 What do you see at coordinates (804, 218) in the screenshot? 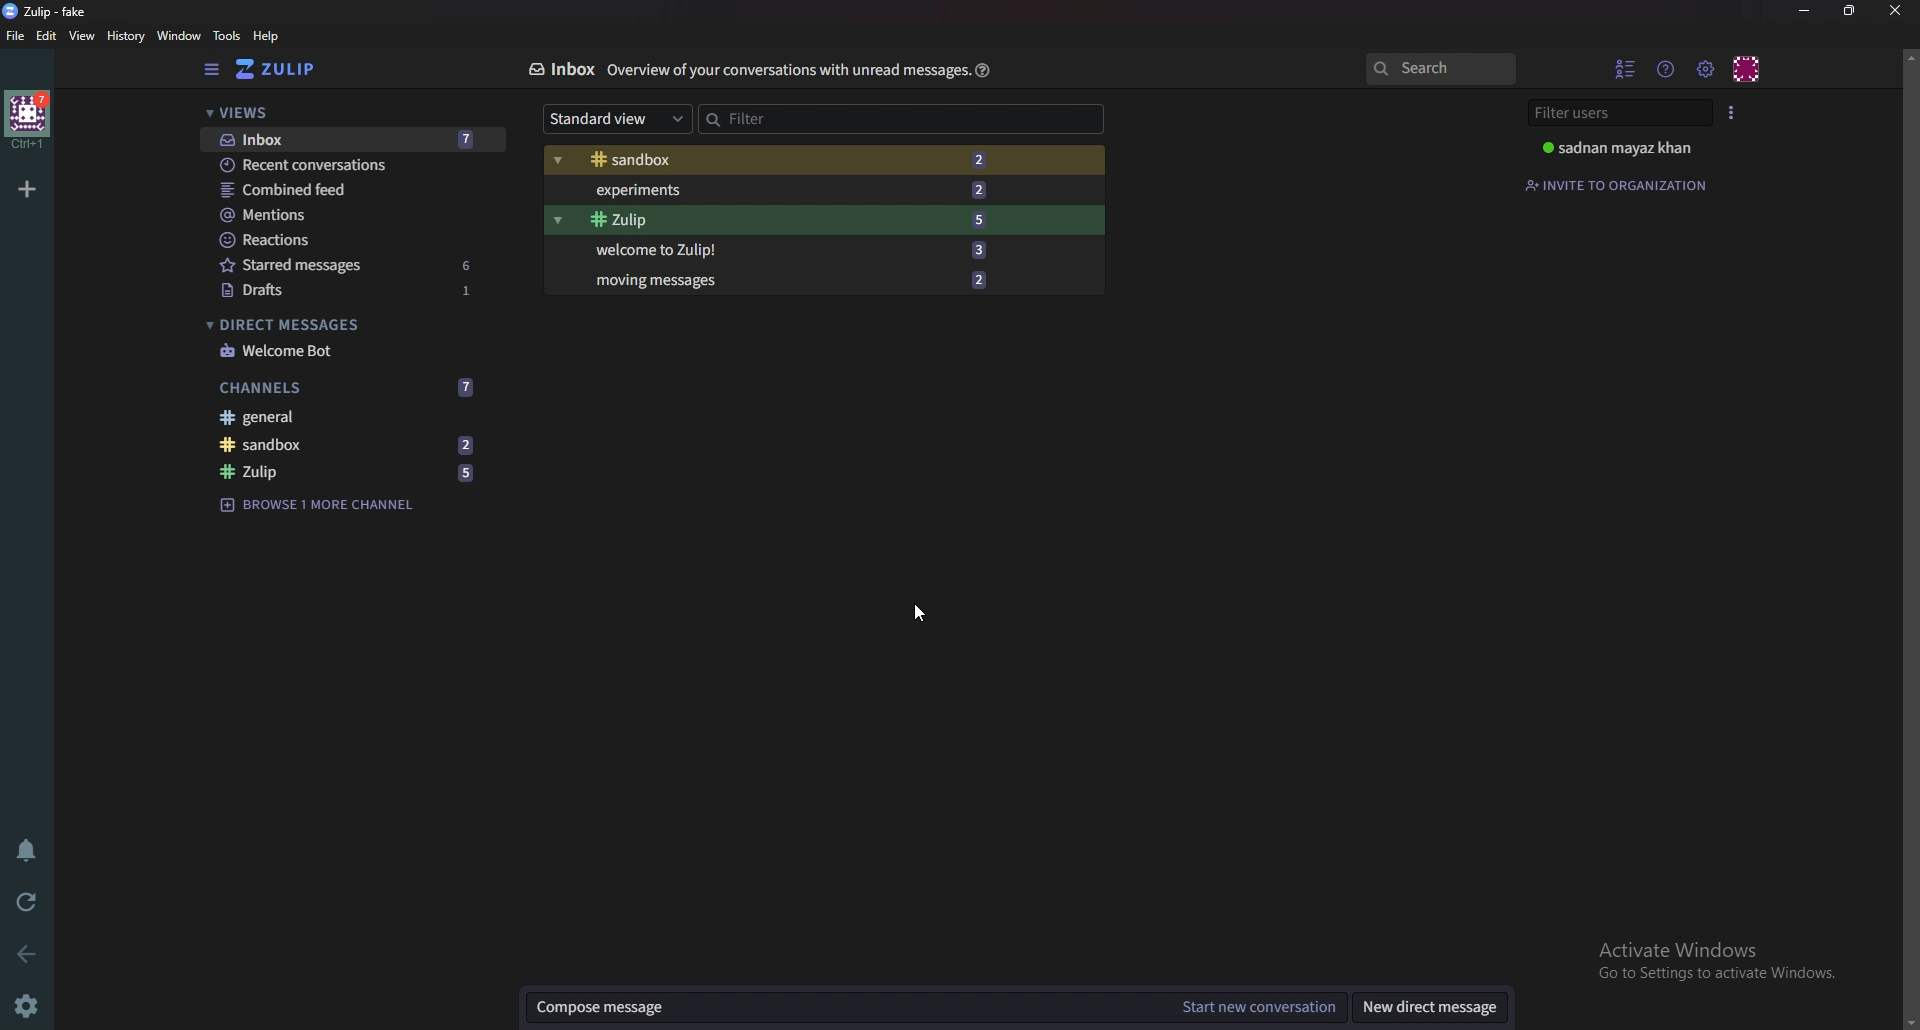
I see `zulip` at bounding box center [804, 218].